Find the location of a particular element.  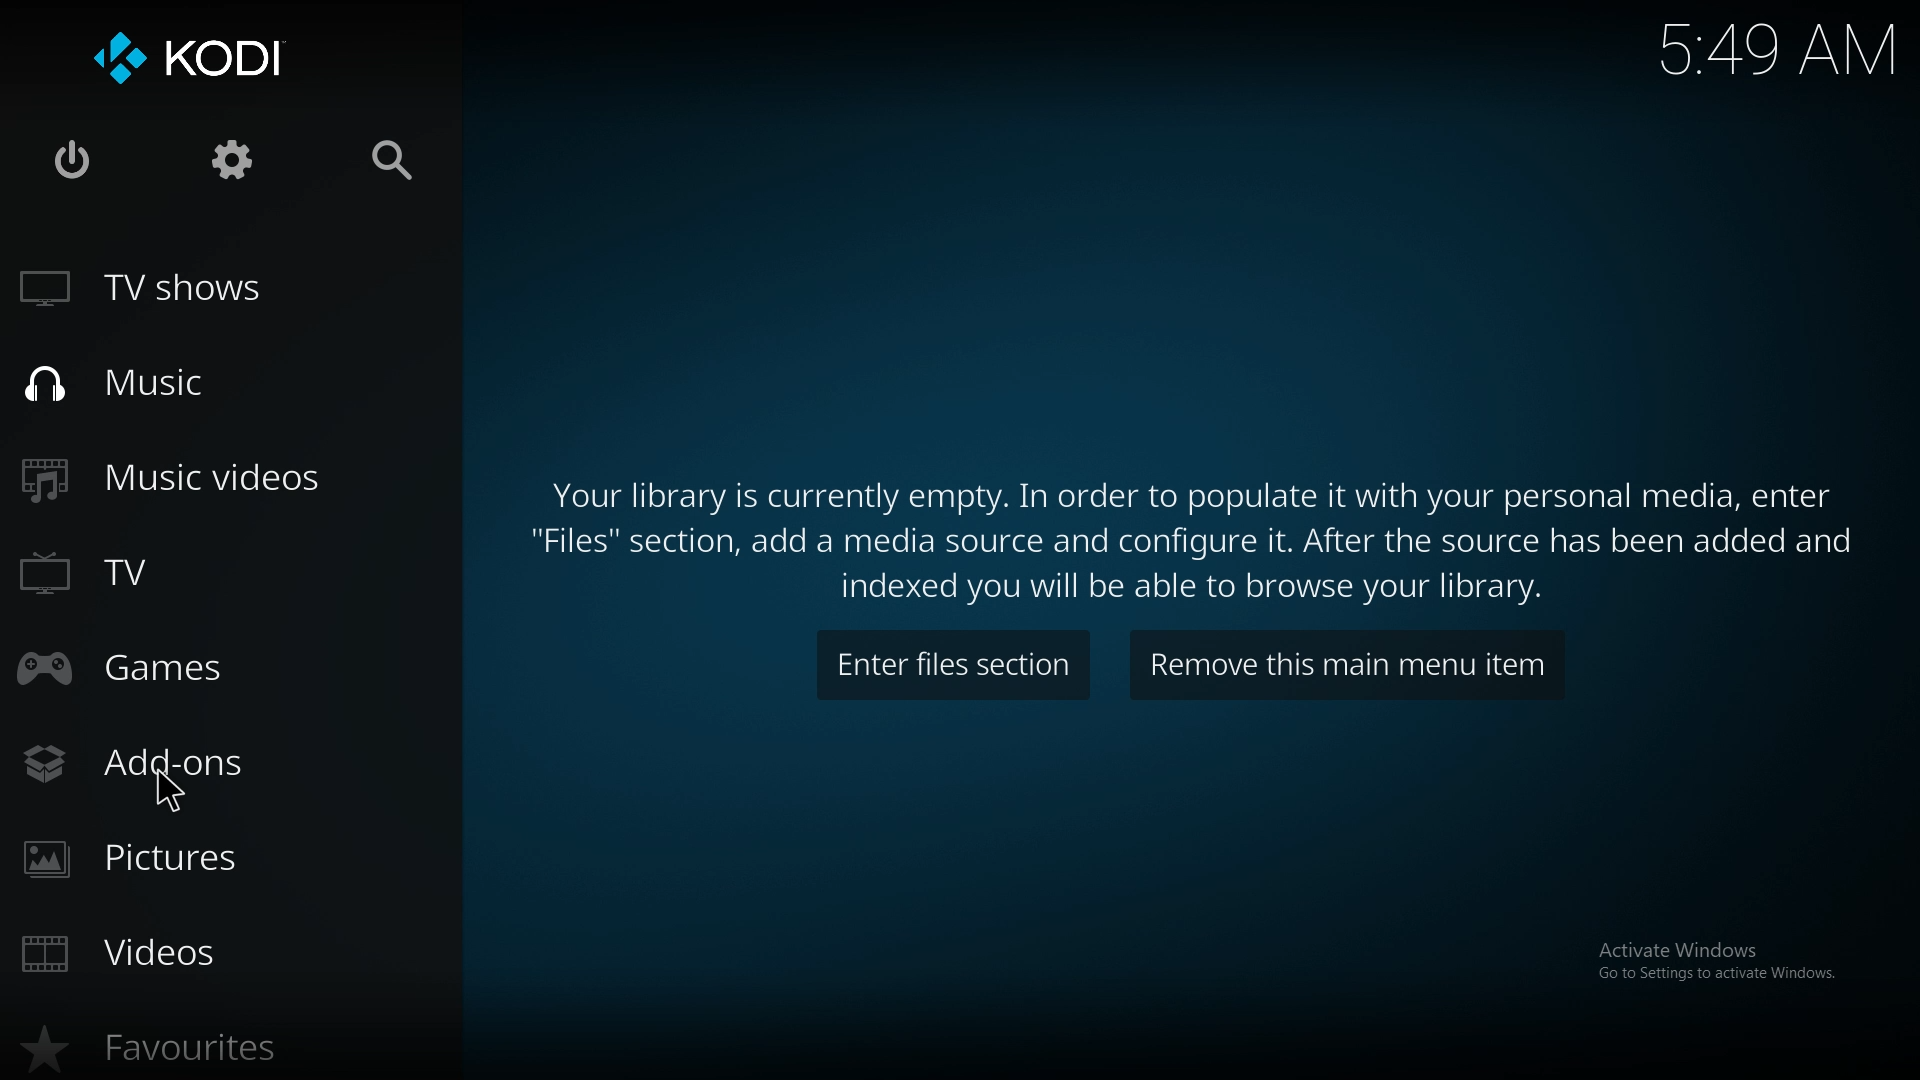

cursor is located at coordinates (174, 791).